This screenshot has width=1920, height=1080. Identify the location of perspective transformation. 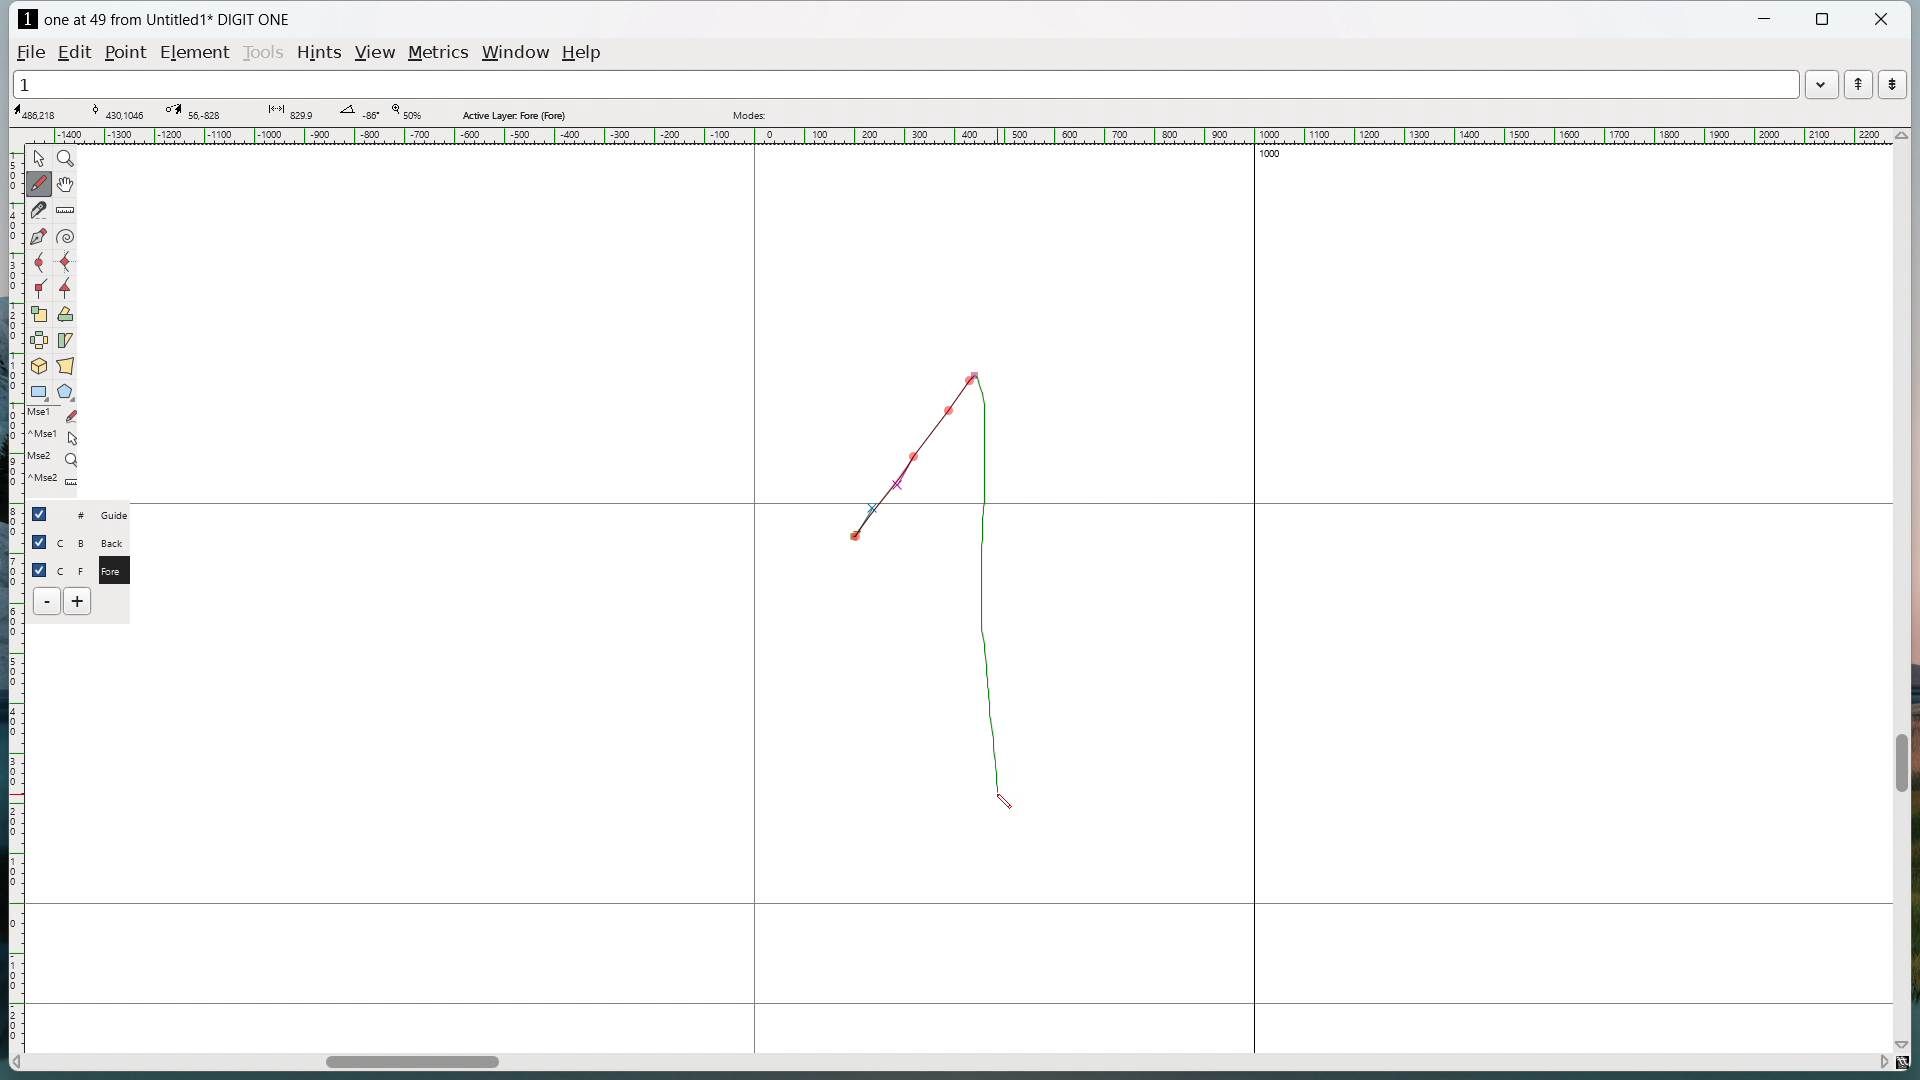
(65, 365).